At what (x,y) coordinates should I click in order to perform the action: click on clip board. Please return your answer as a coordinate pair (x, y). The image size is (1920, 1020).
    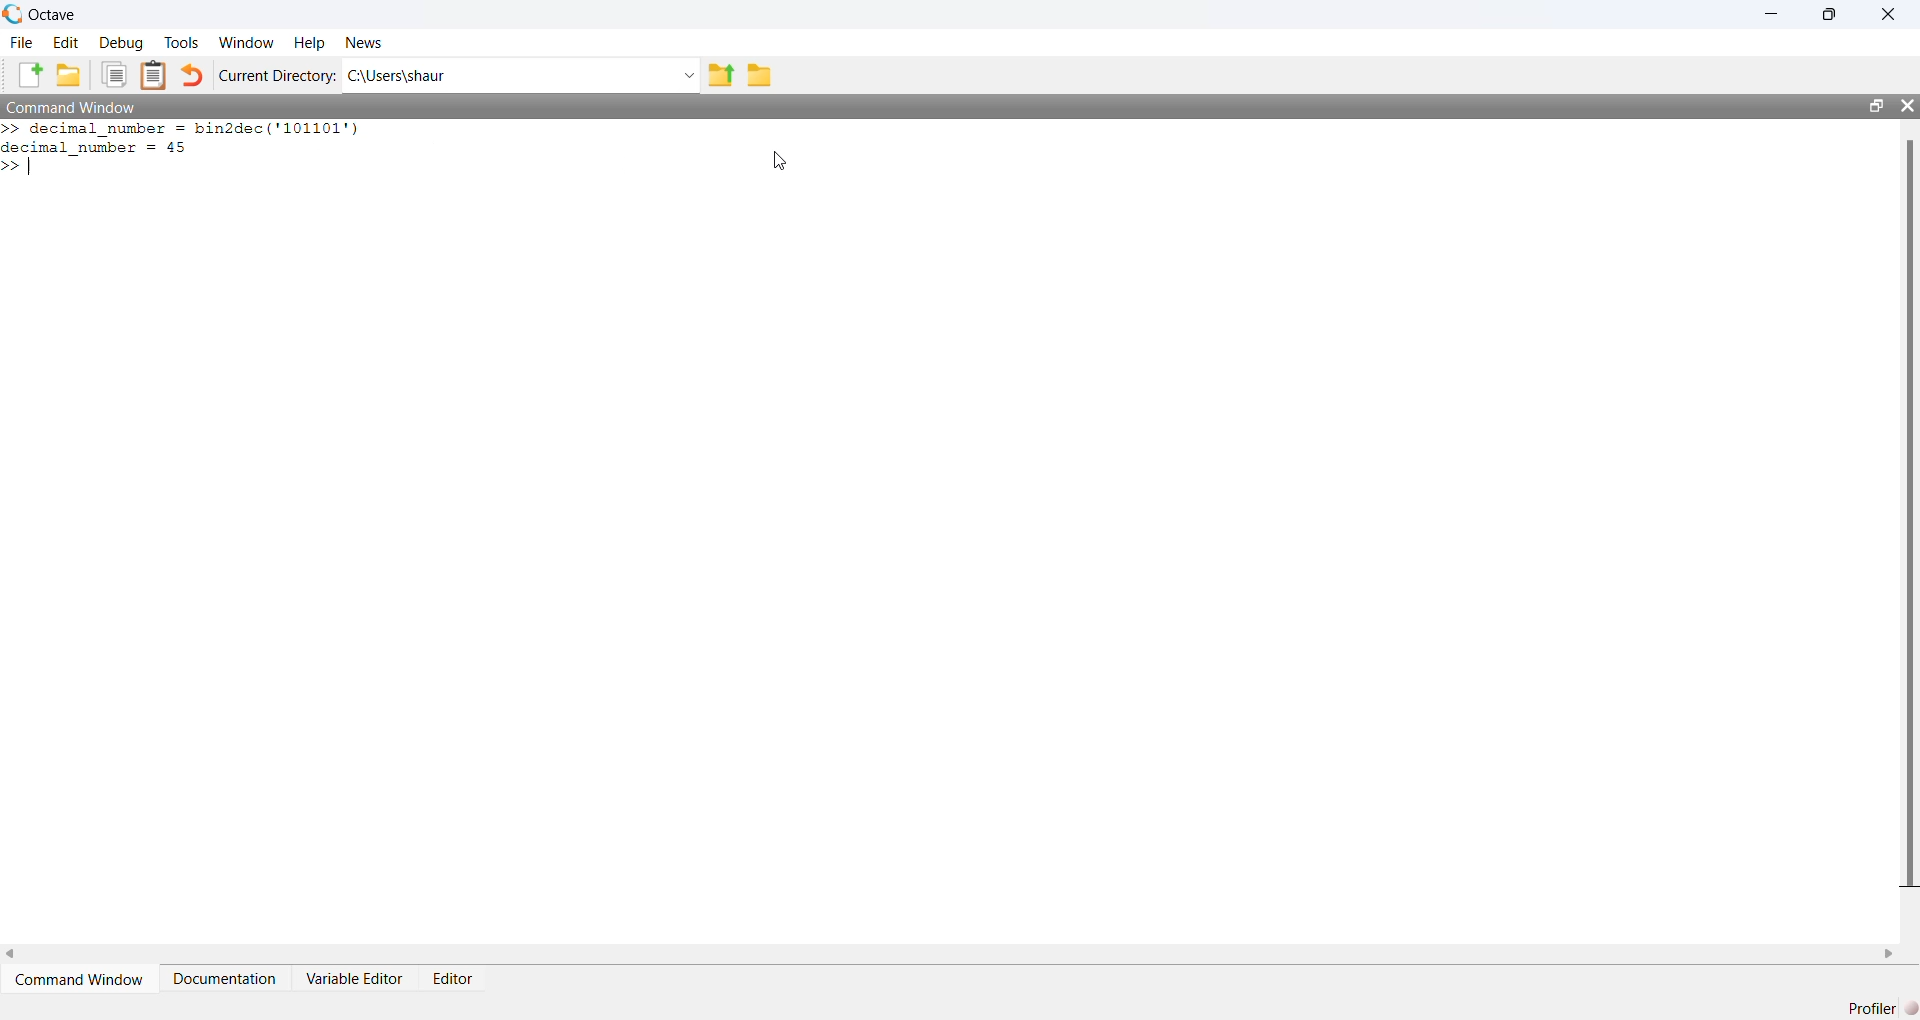
    Looking at the image, I should click on (154, 75).